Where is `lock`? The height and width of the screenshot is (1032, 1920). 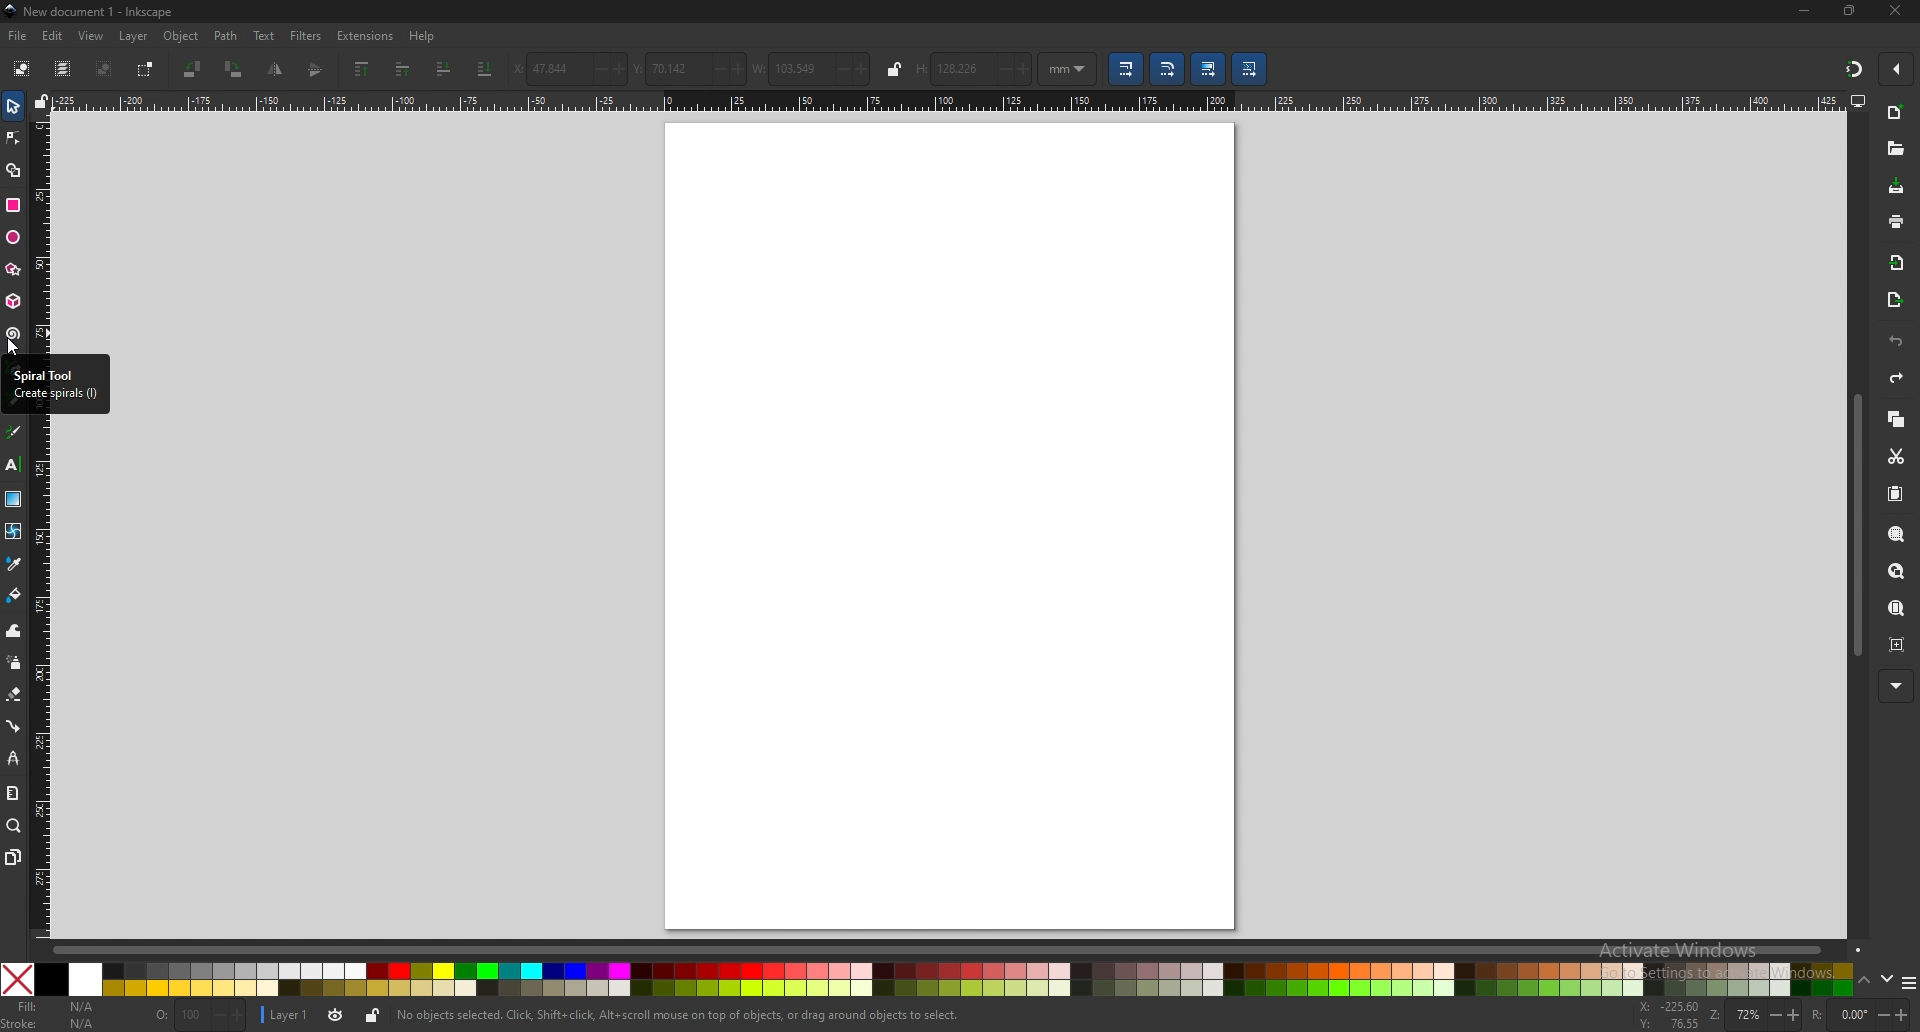
lock is located at coordinates (374, 1018).